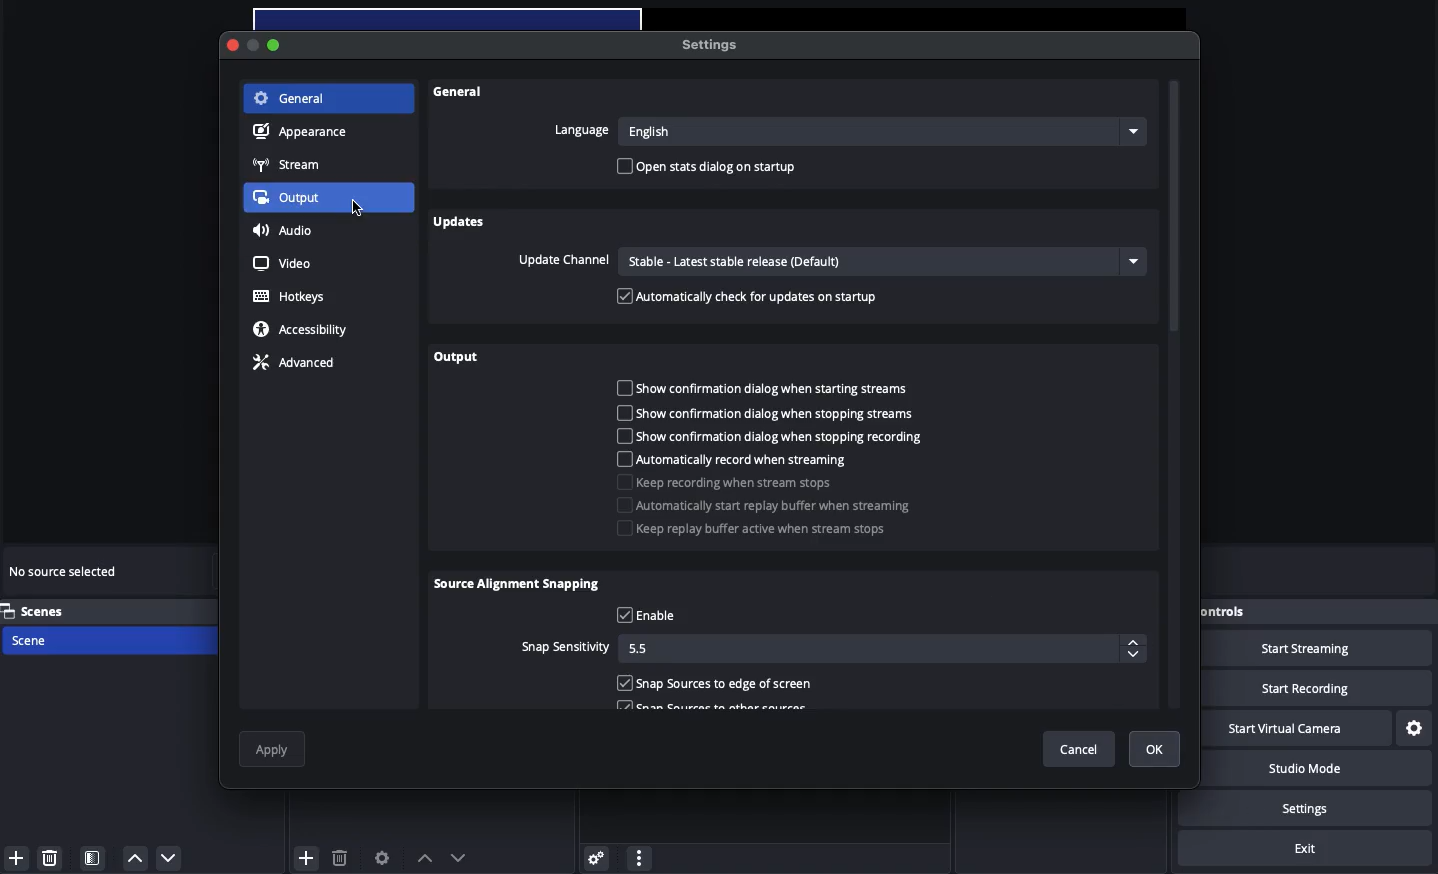 This screenshot has width=1438, height=874. I want to click on English, so click(882, 131).